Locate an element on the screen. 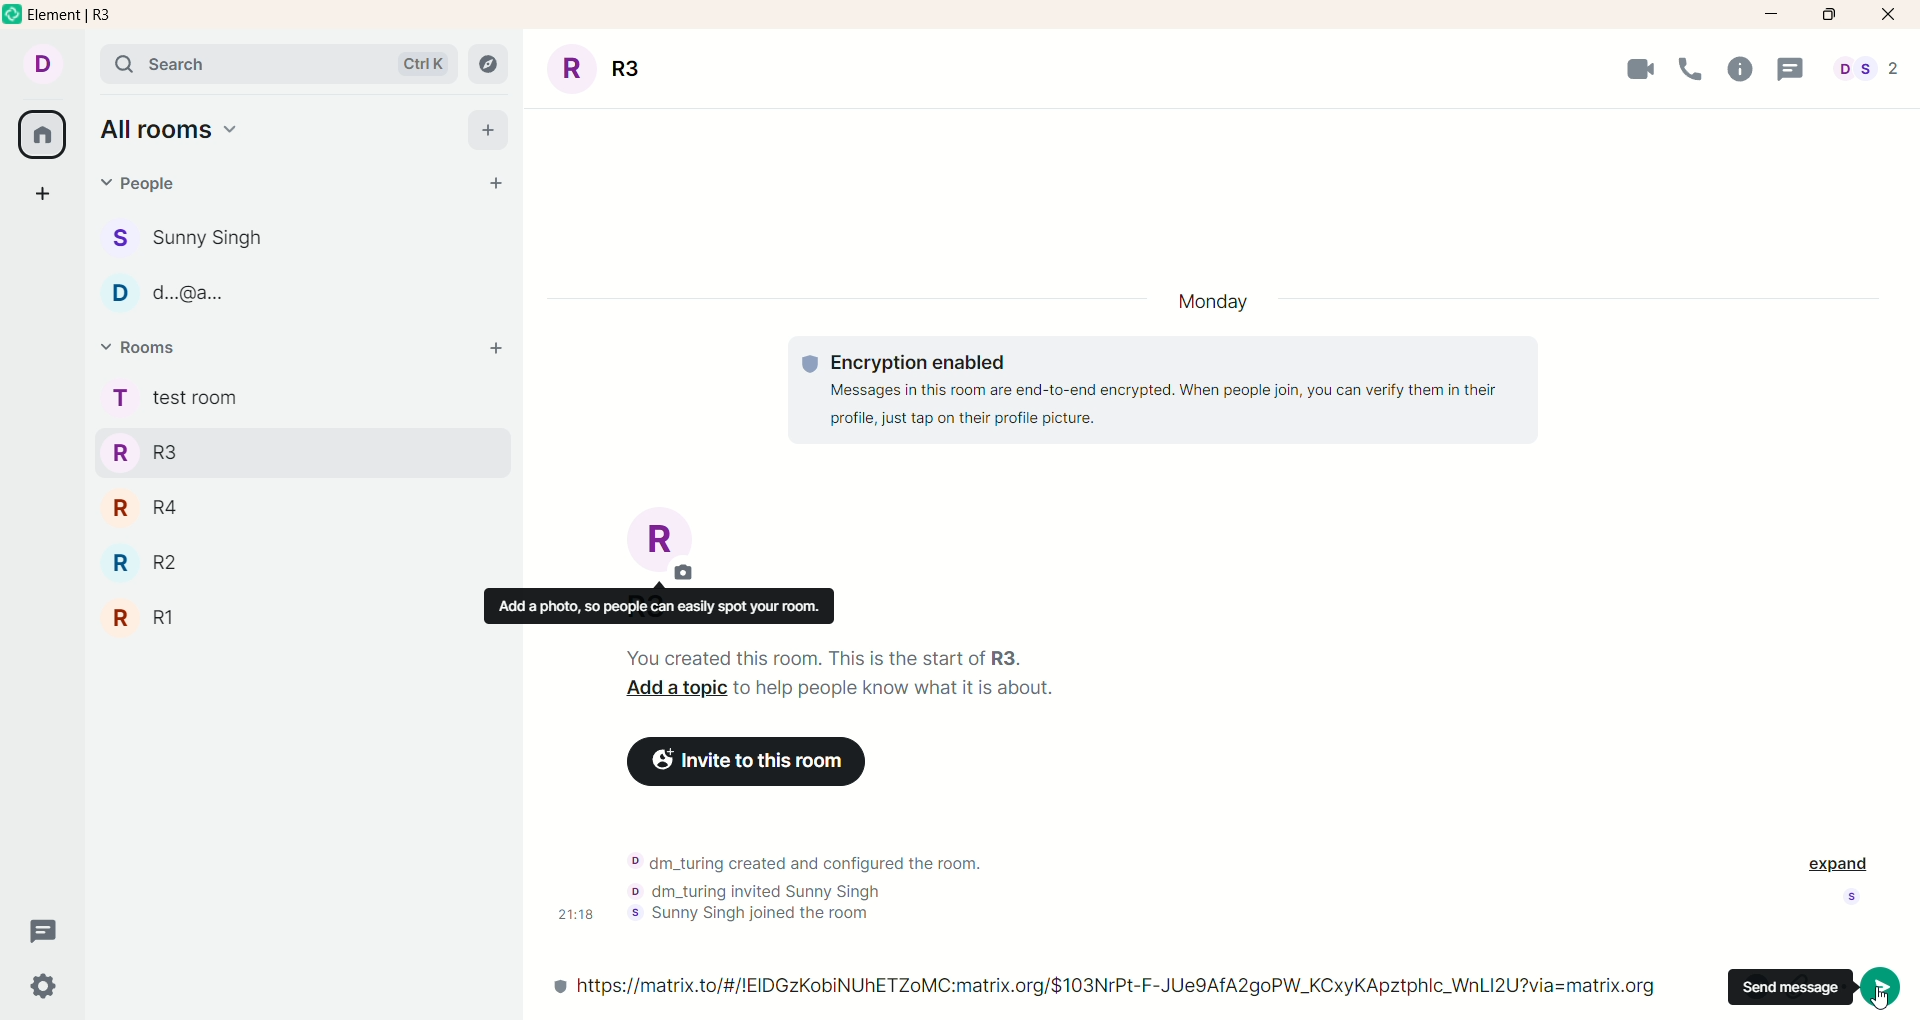 This screenshot has height=1020, width=1920. explore rooms is located at coordinates (489, 66).